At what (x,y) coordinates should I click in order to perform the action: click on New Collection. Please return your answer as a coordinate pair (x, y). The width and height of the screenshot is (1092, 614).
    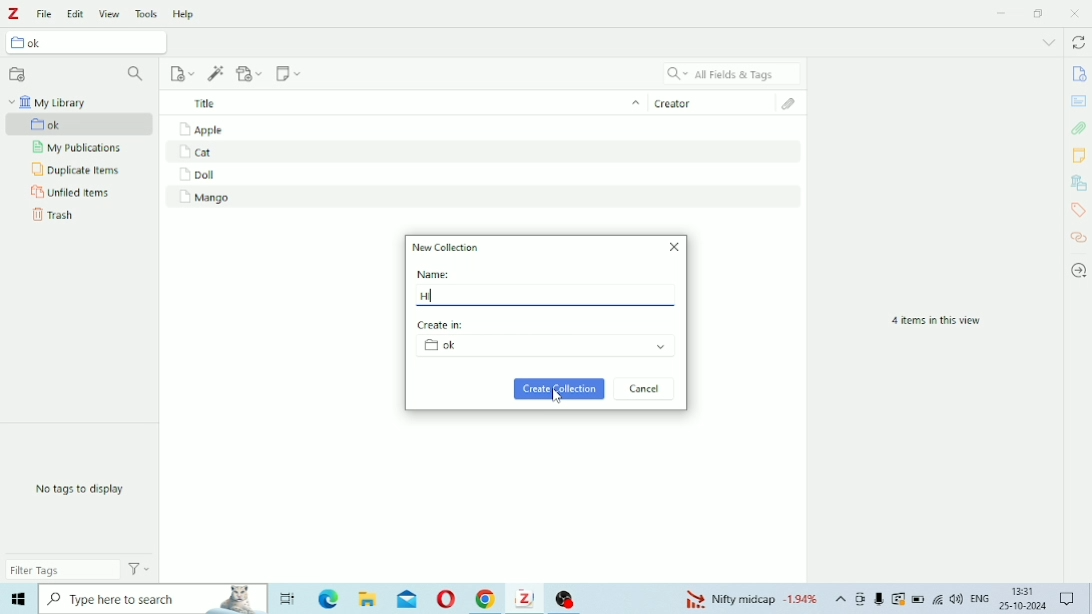
    Looking at the image, I should click on (18, 74).